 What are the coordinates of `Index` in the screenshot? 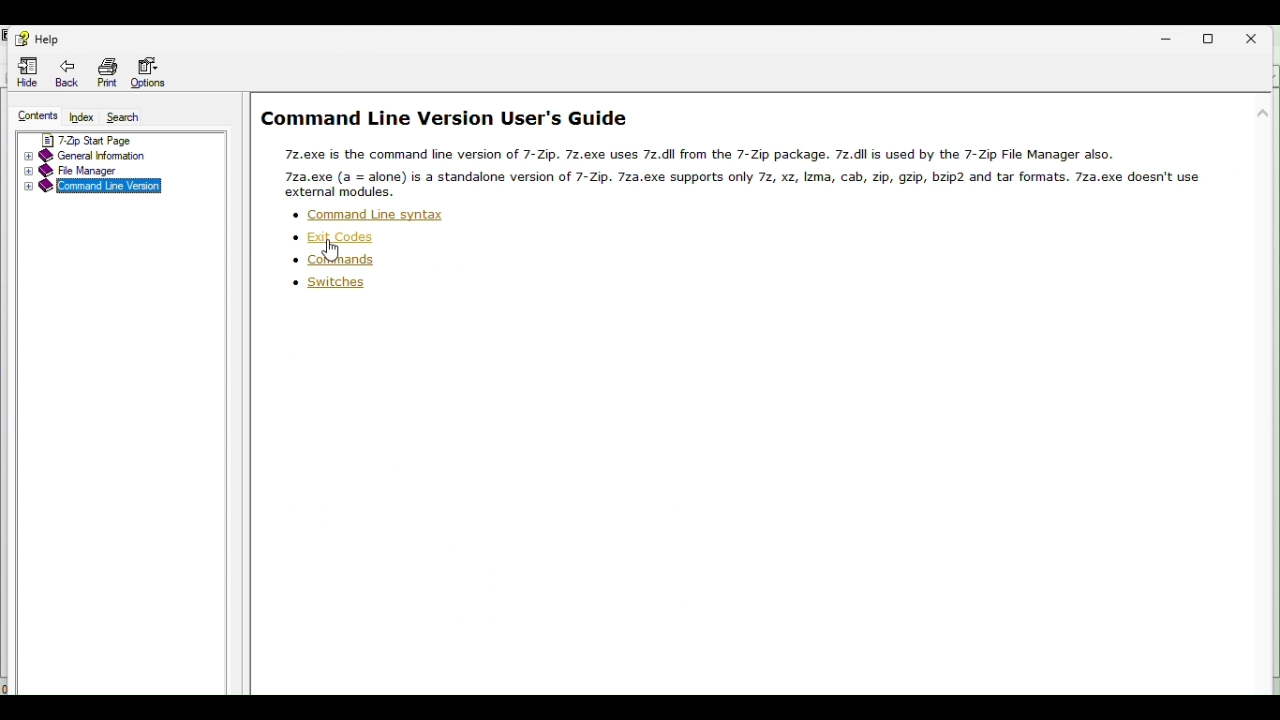 It's located at (83, 117).